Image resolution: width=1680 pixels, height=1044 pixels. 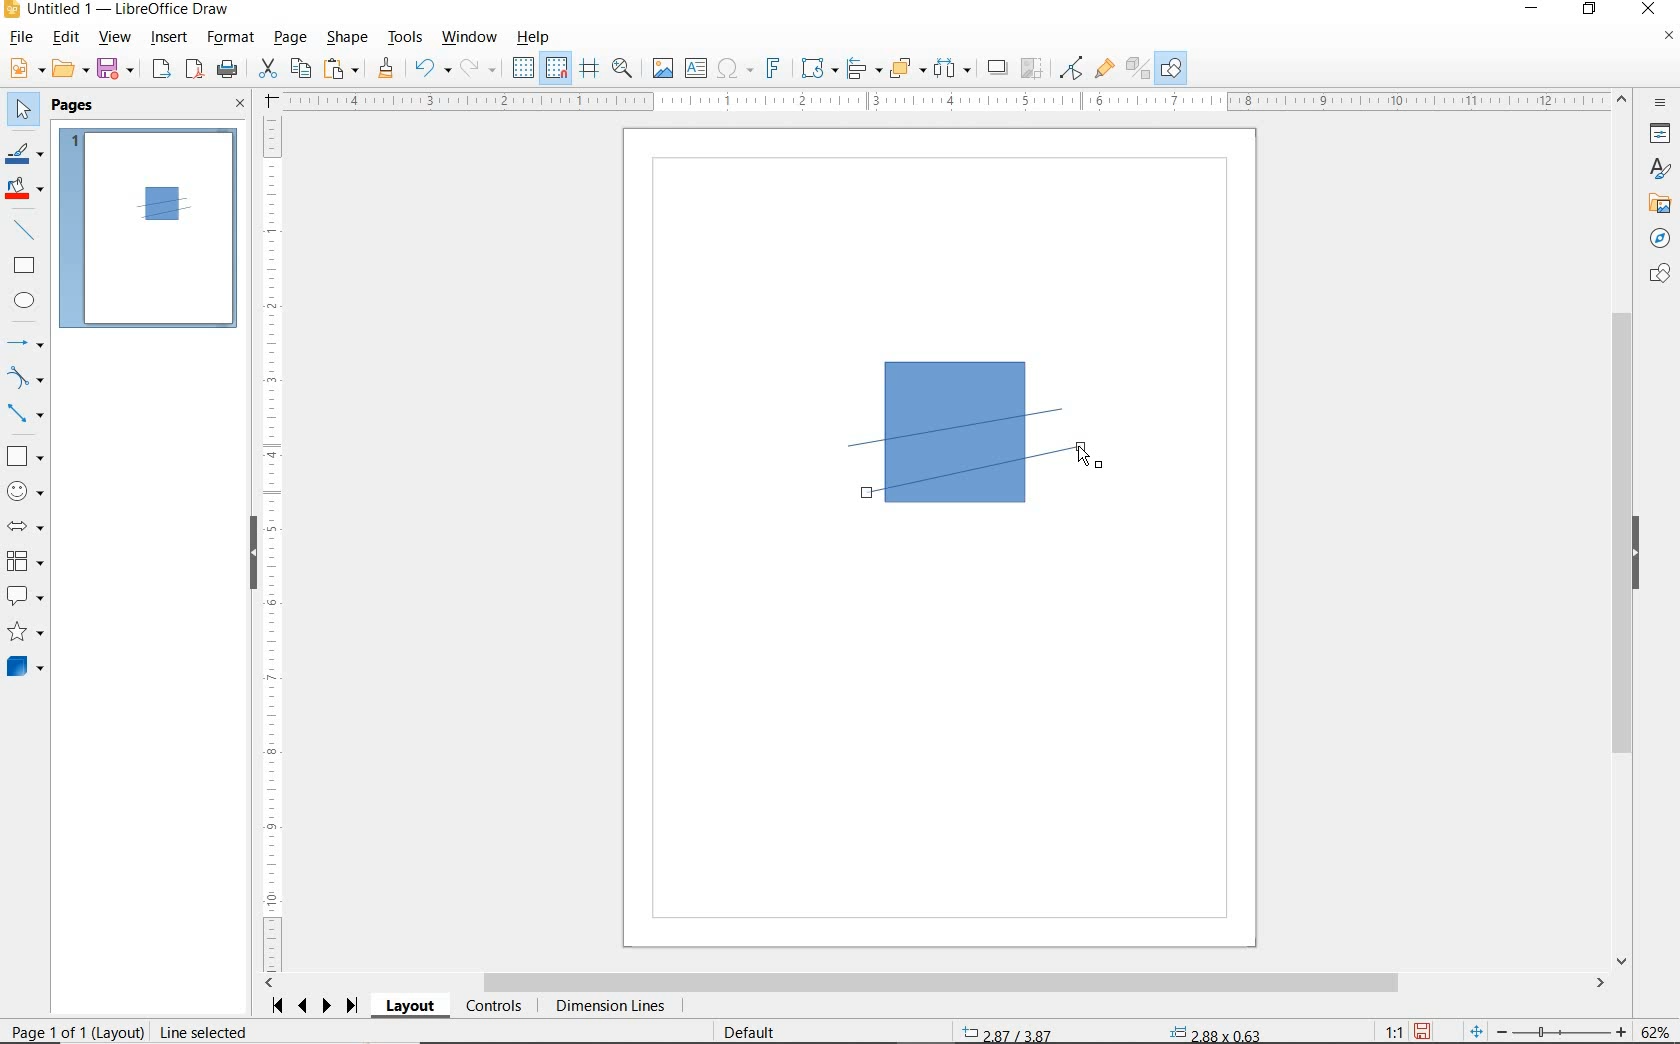 What do you see at coordinates (31, 526) in the screenshot?
I see `BLOCK ARROWS` at bounding box center [31, 526].